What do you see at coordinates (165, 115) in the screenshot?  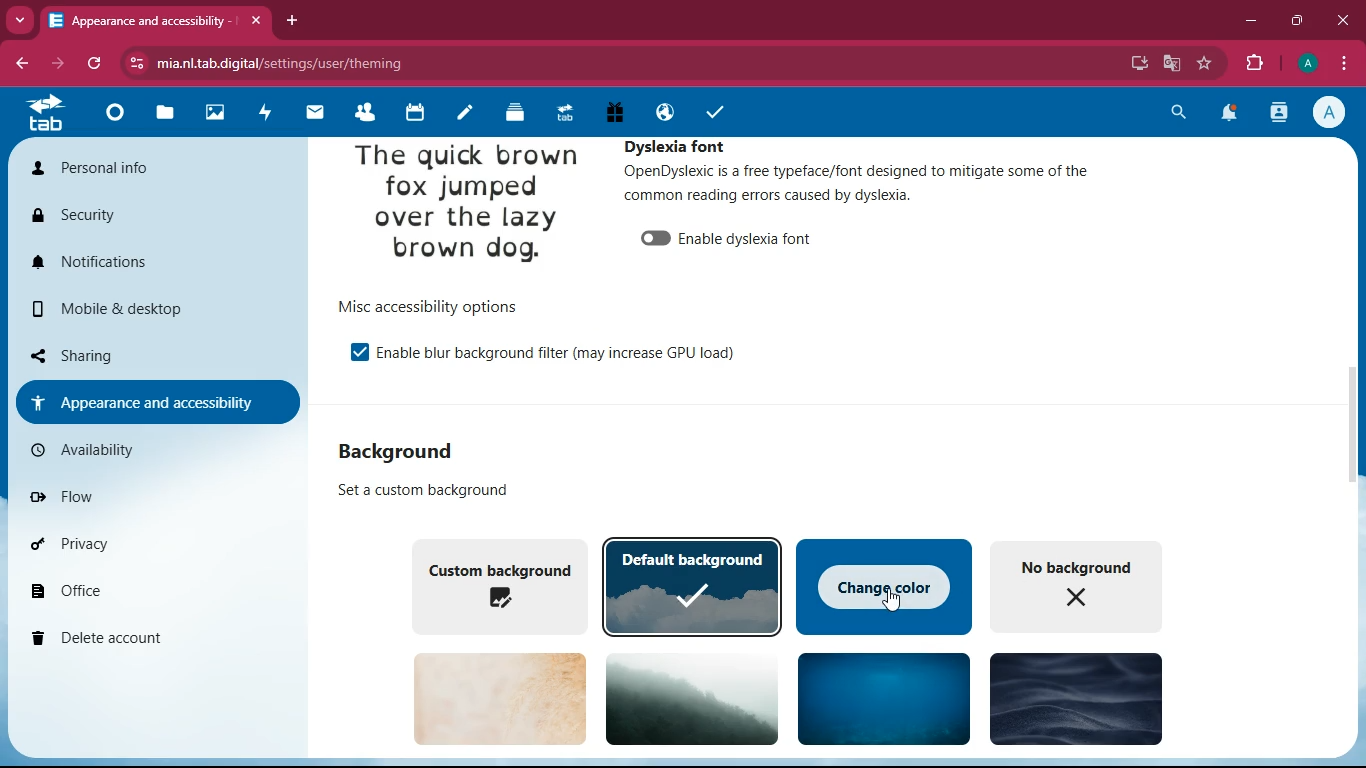 I see `files` at bounding box center [165, 115].